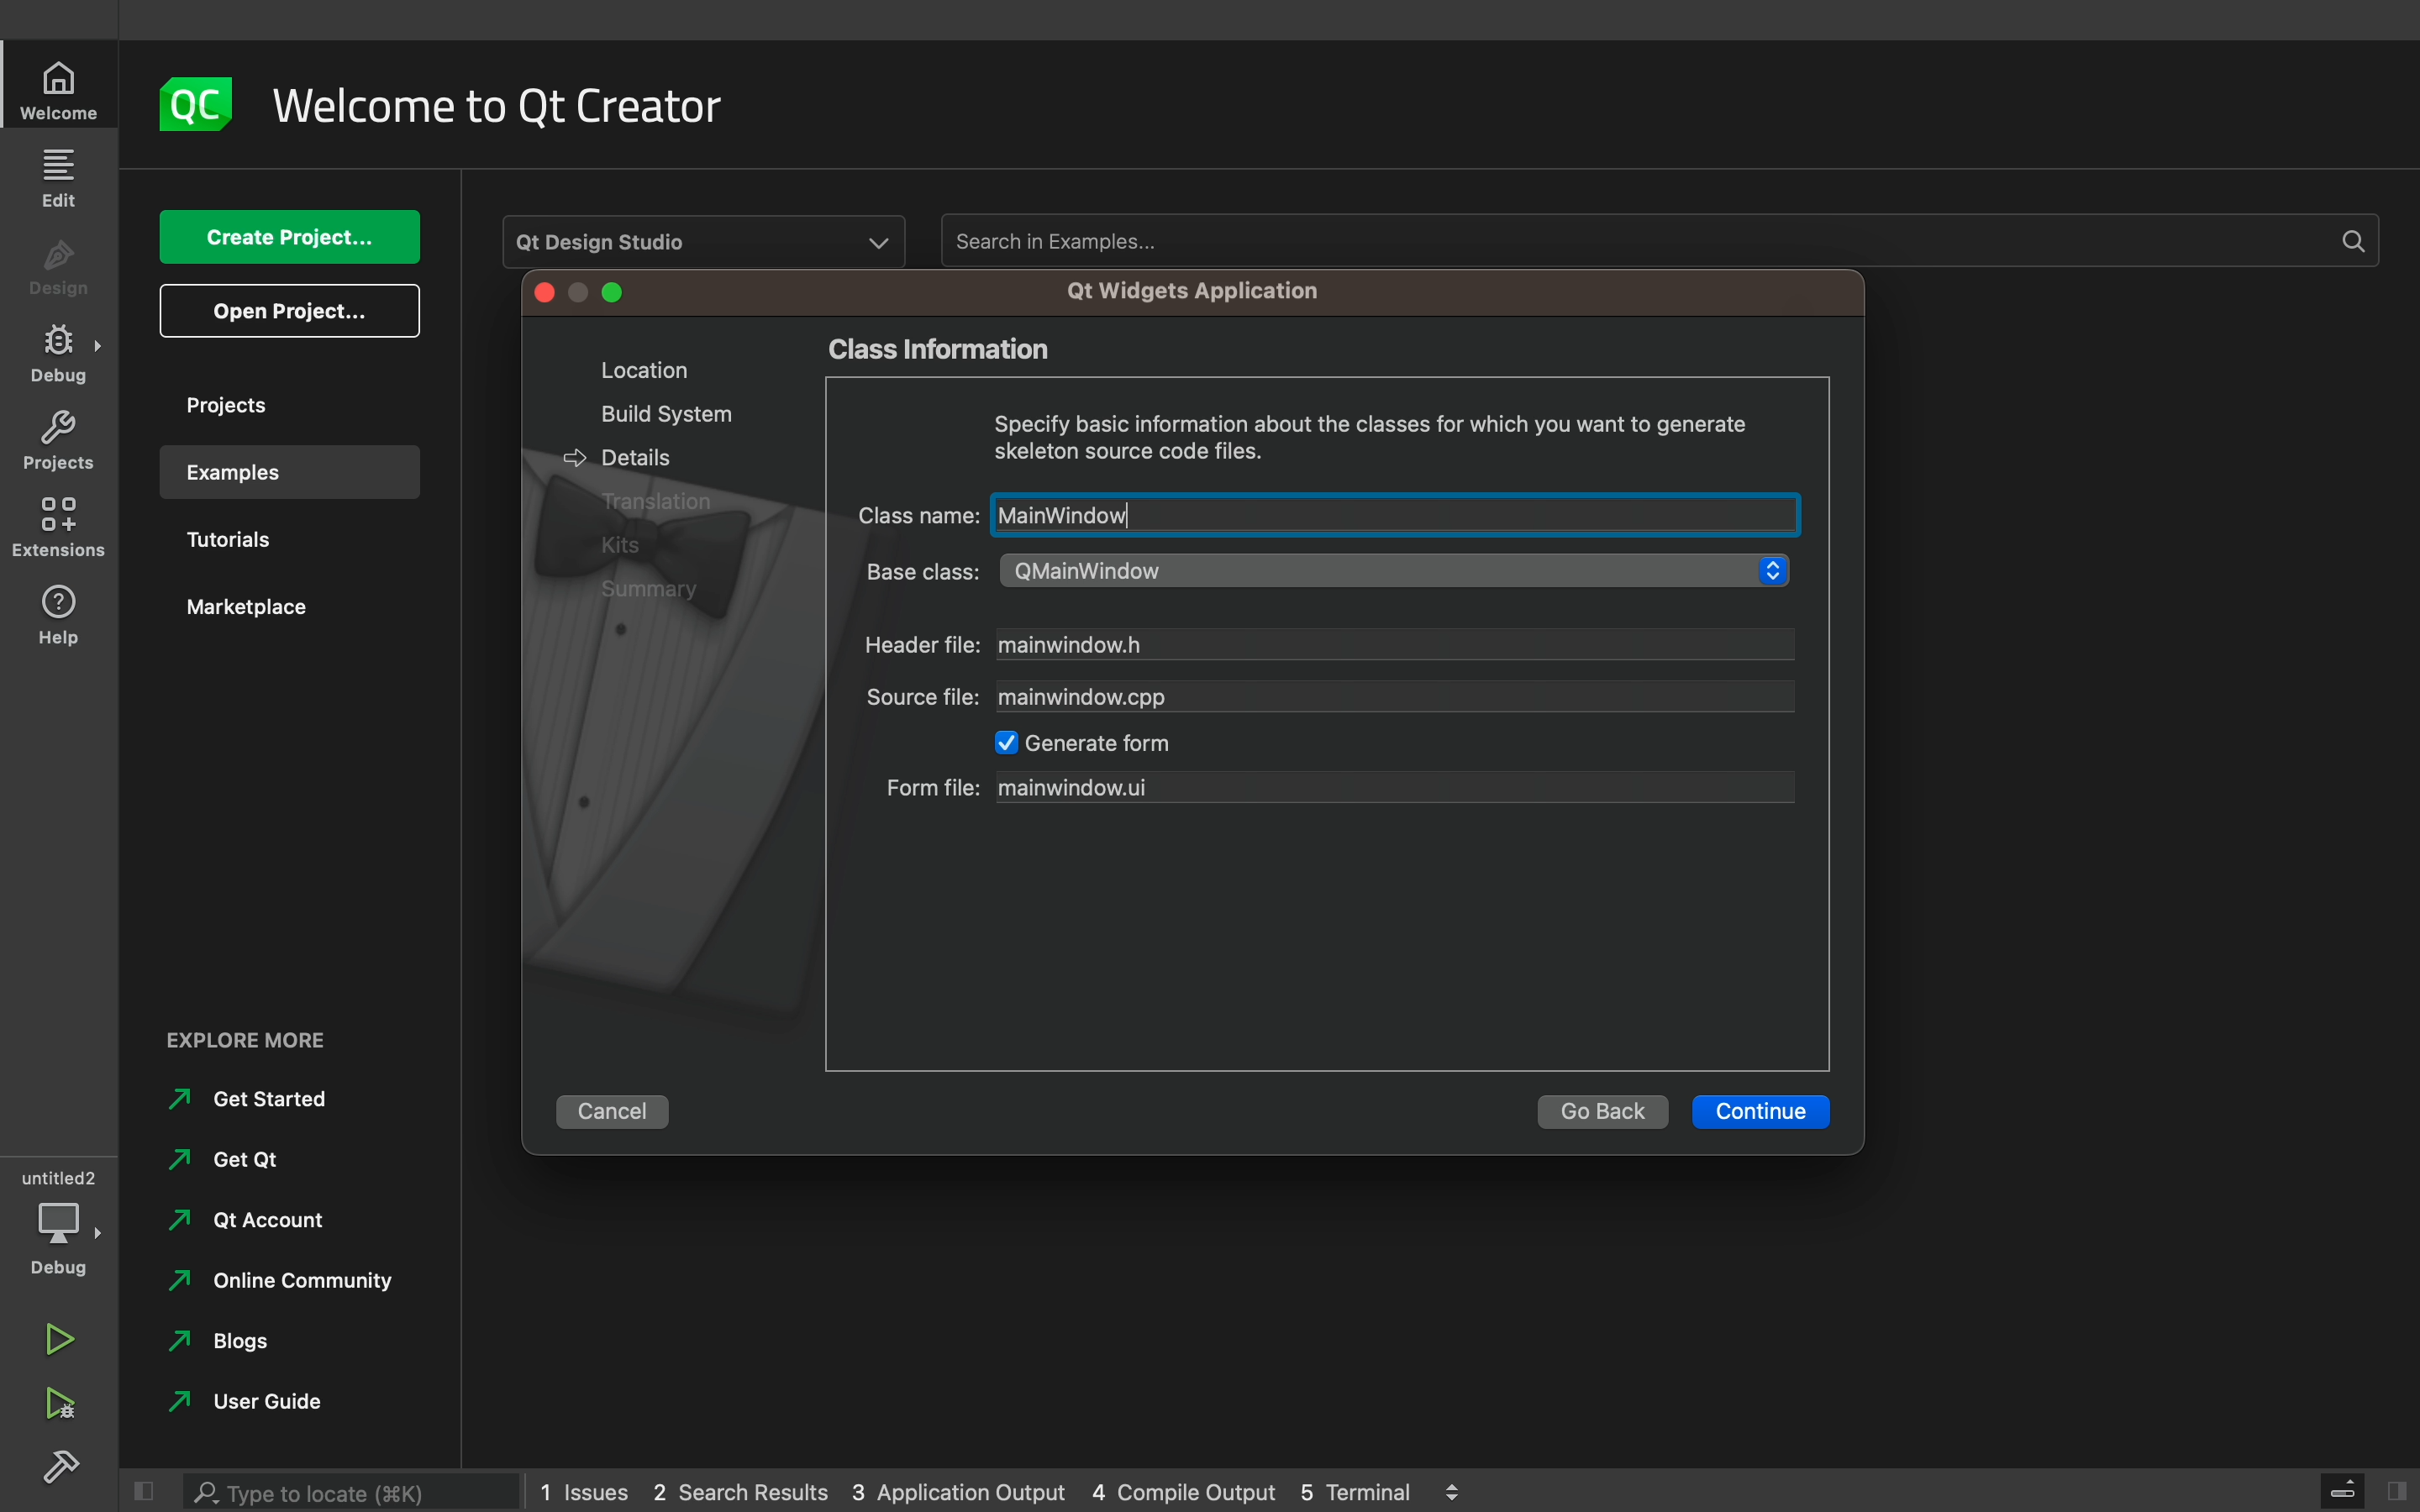  I want to click on , so click(66, 1470).